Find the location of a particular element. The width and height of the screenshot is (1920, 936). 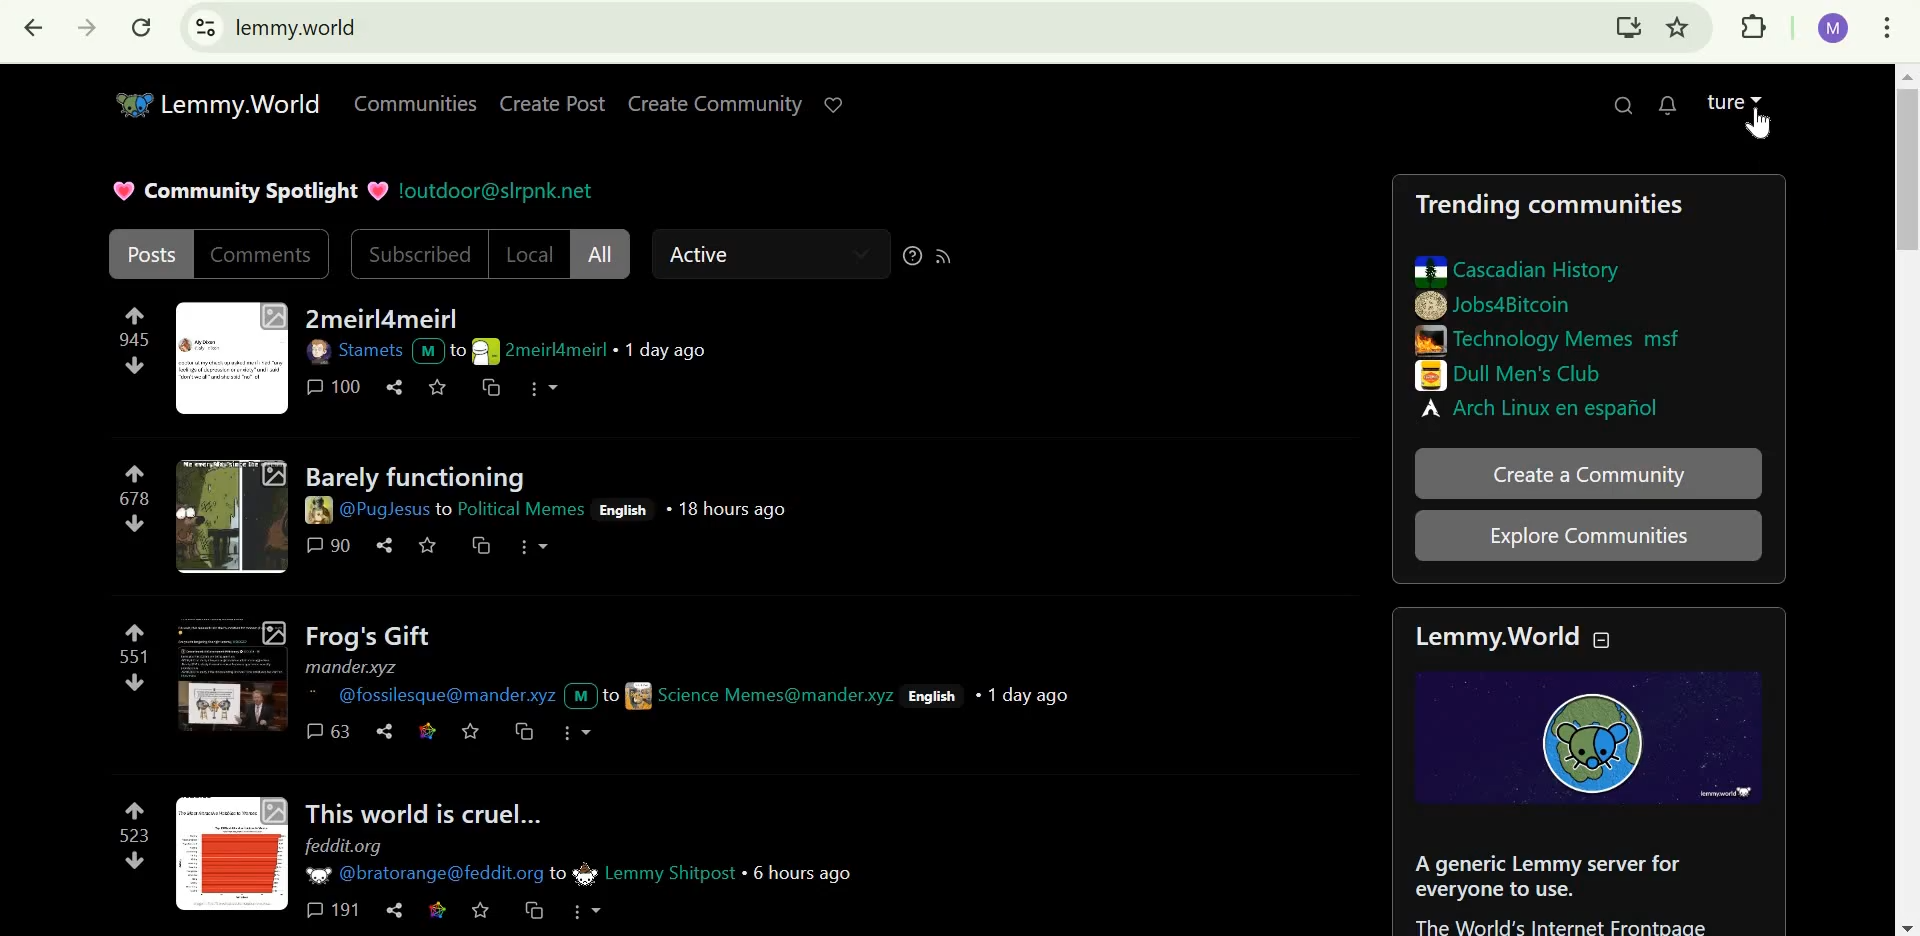

view site information is located at coordinates (206, 27).